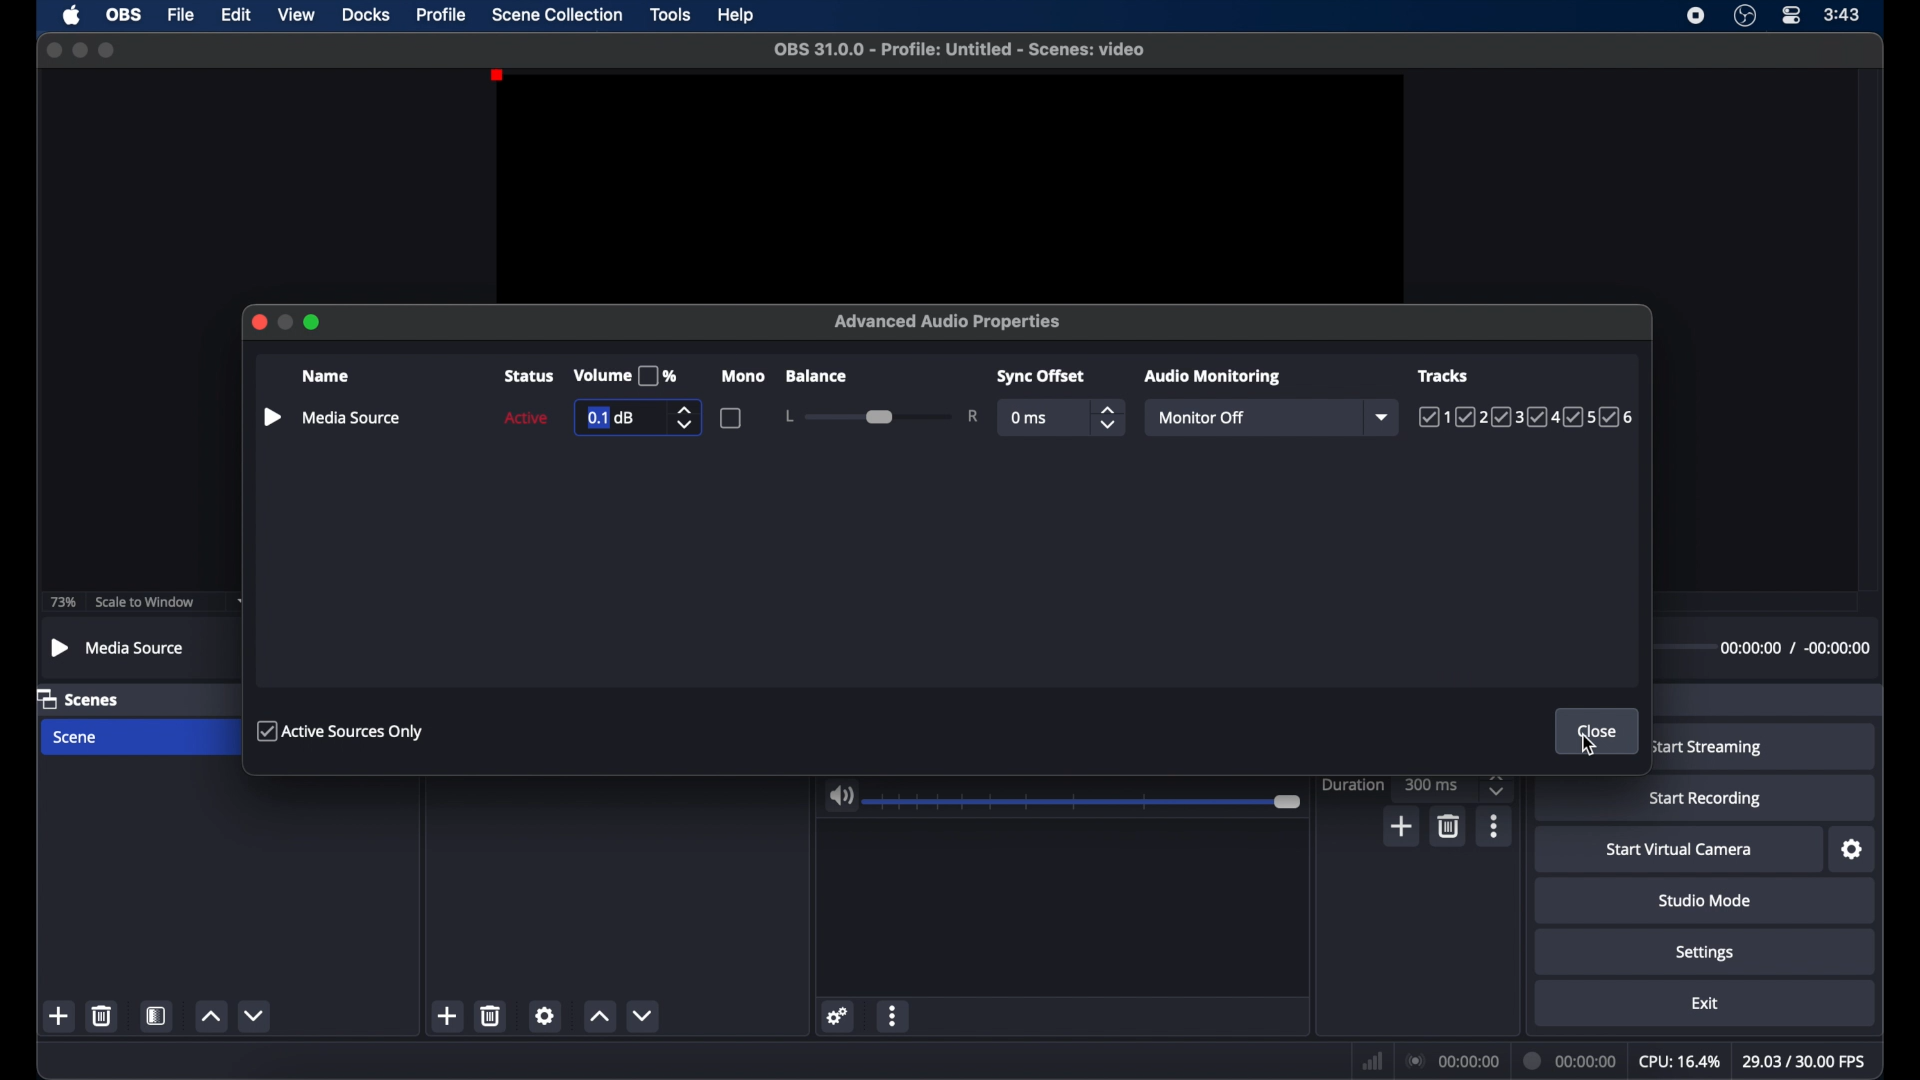  I want to click on more options, so click(1495, 826).